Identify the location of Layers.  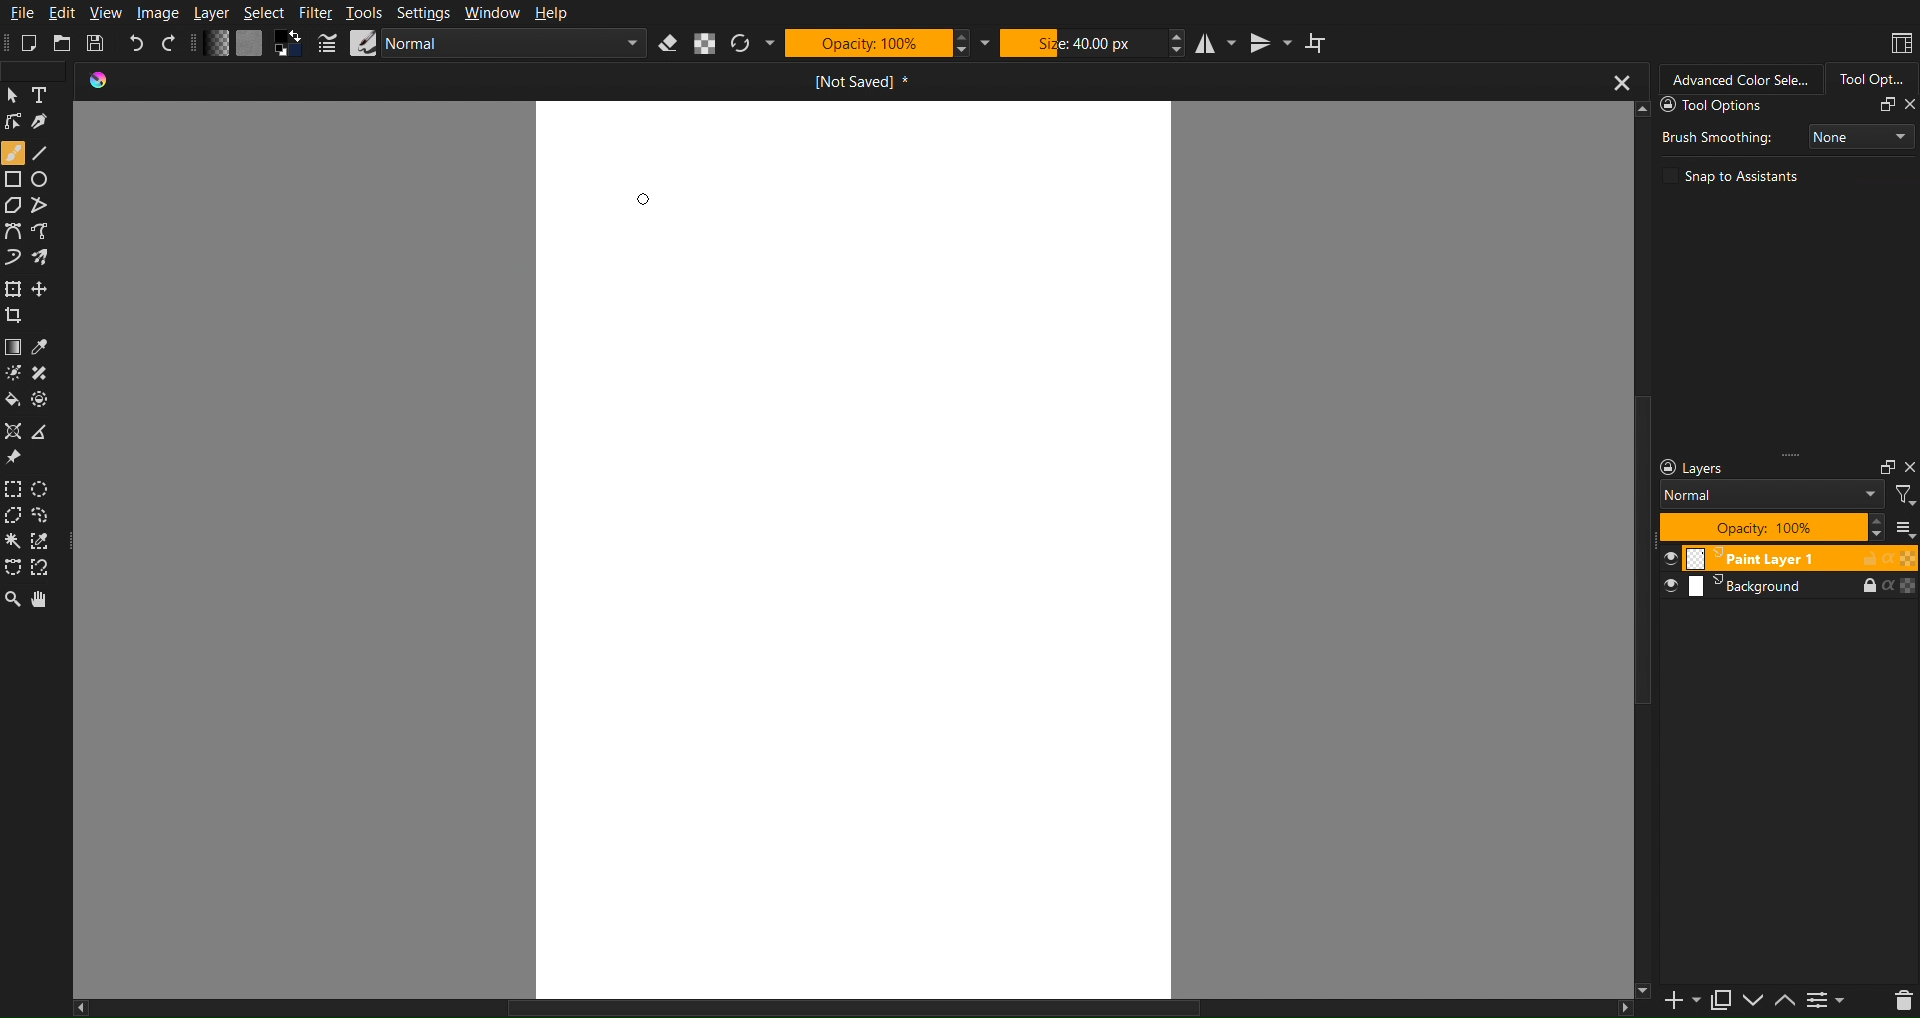
(1784, 588).